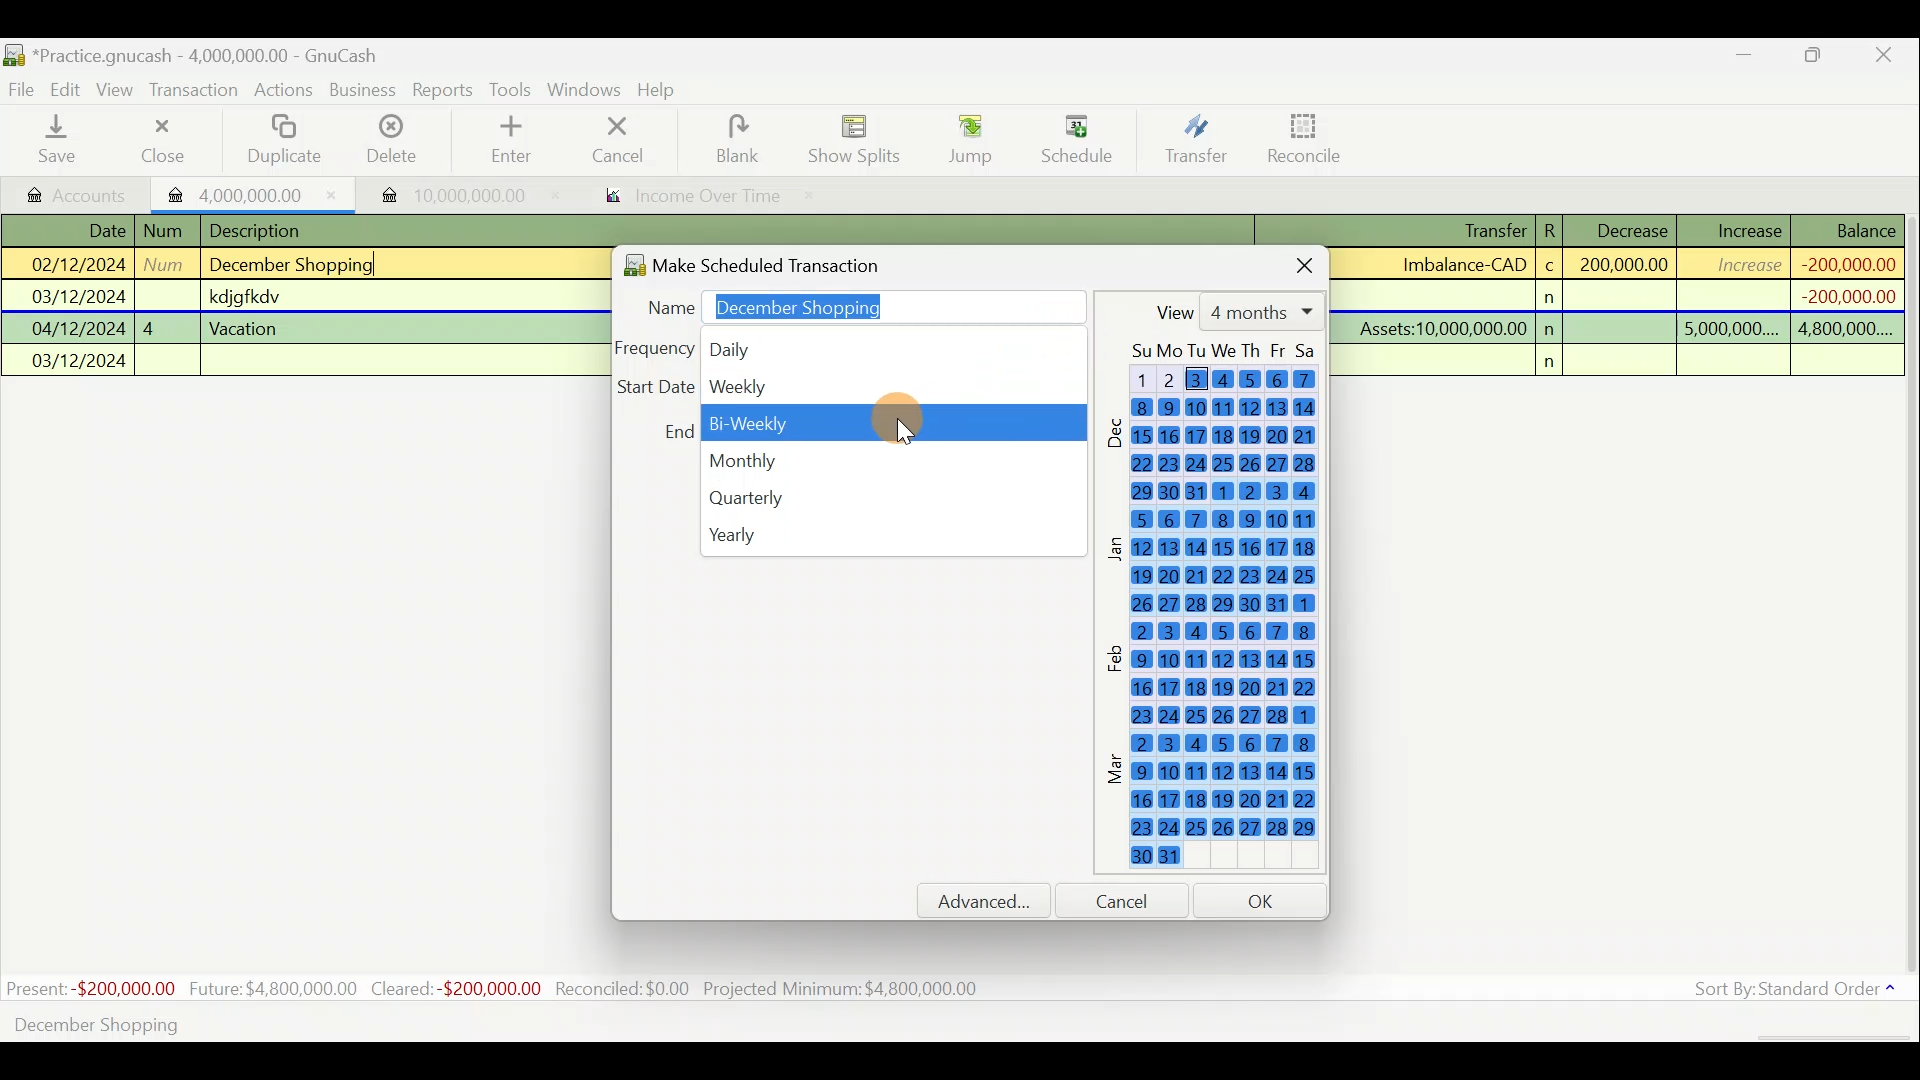 The image size is (1920, 1080). Describe the element at coordinates (1131, 900) in the screenshot. I see `Cancel` at that location.